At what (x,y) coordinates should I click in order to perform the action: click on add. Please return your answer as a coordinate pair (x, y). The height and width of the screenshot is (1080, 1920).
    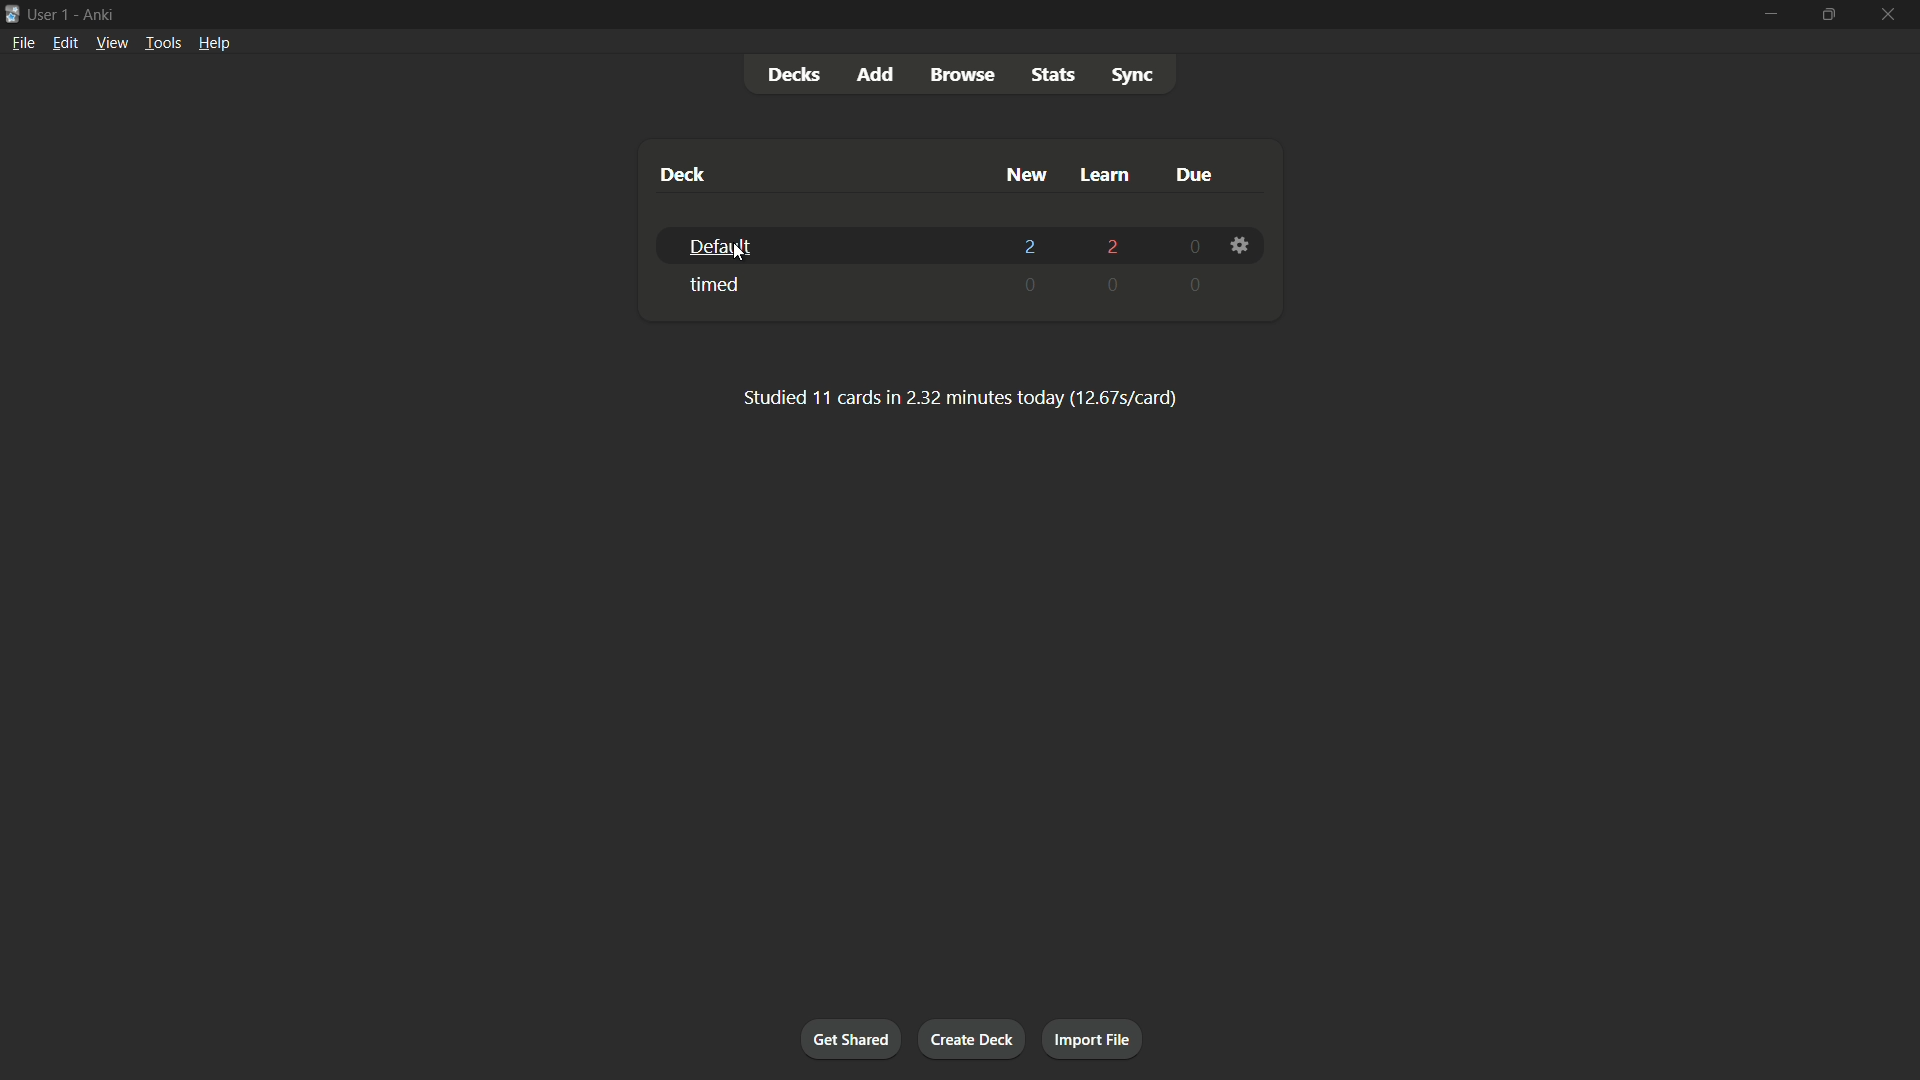
    Looking at the image, I should click on (880, 75).